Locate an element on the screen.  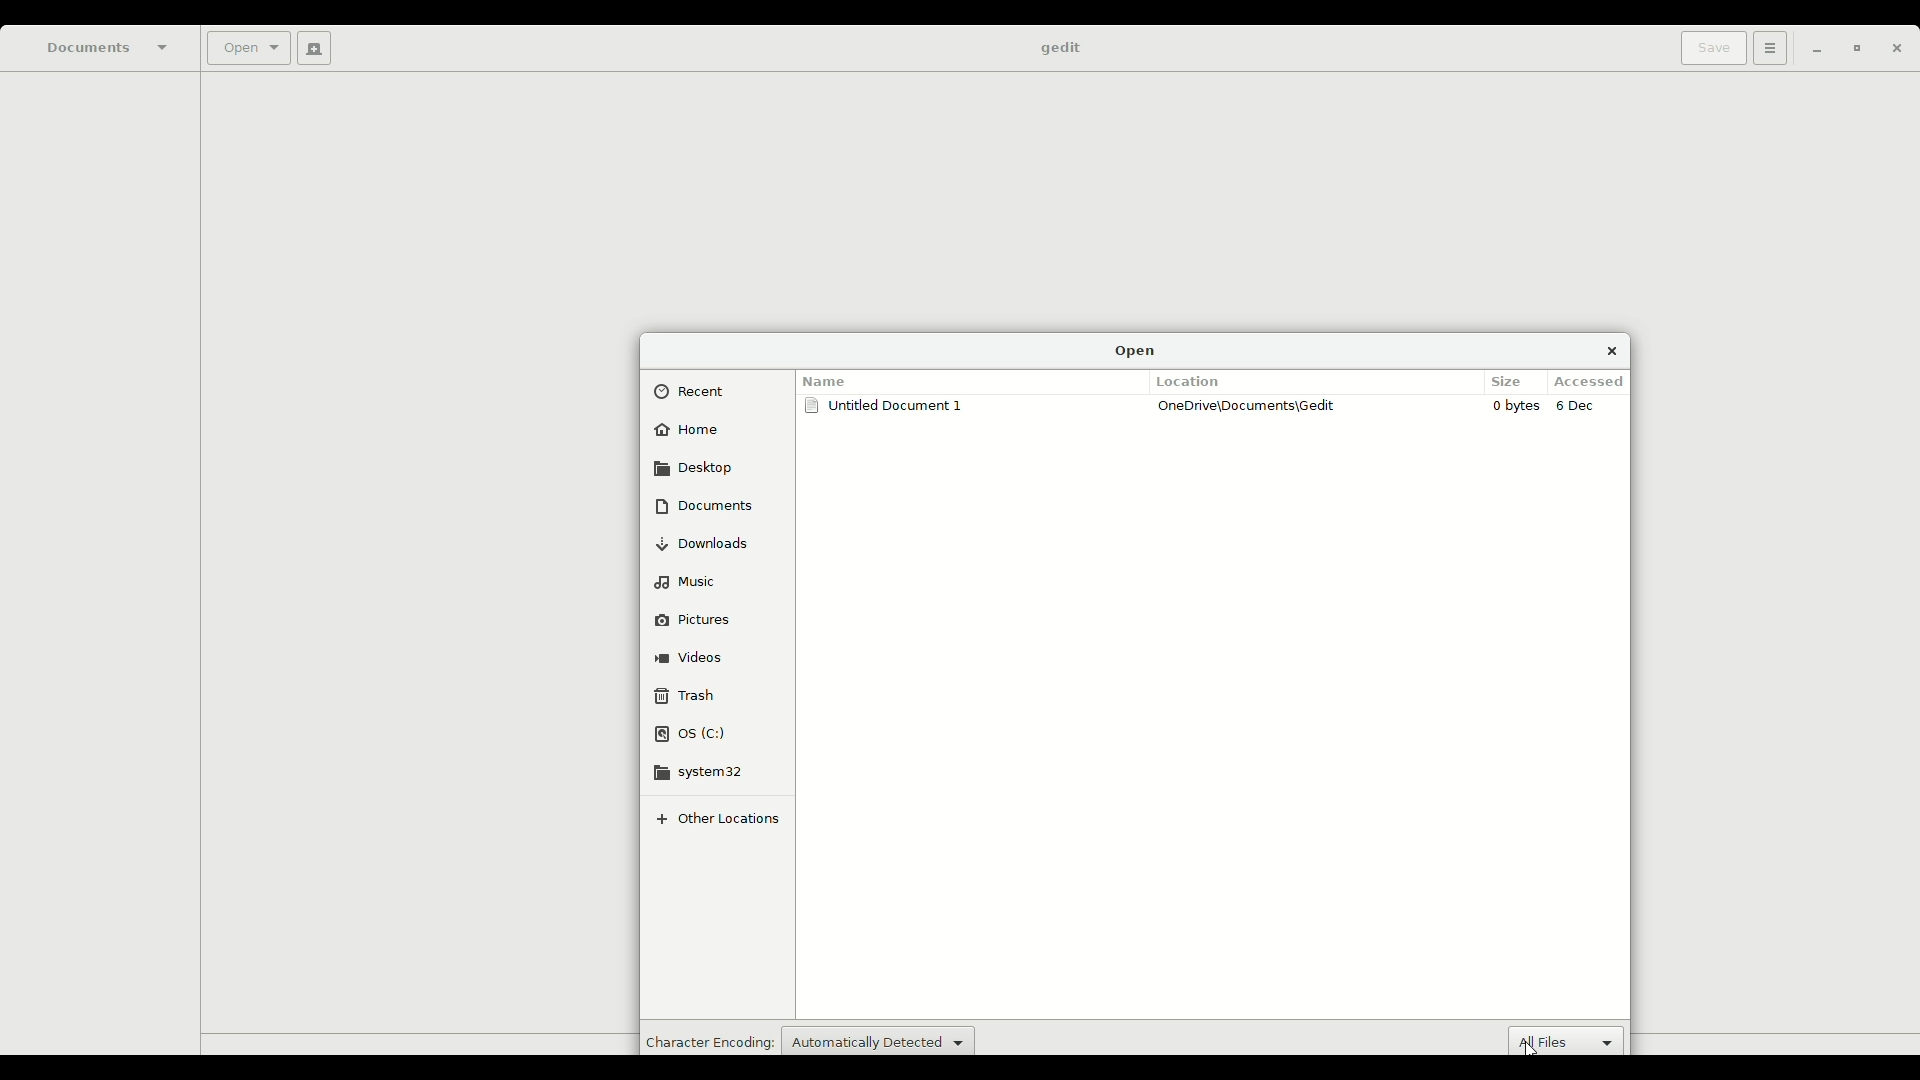
Trash is located at coordinates (686, 695).